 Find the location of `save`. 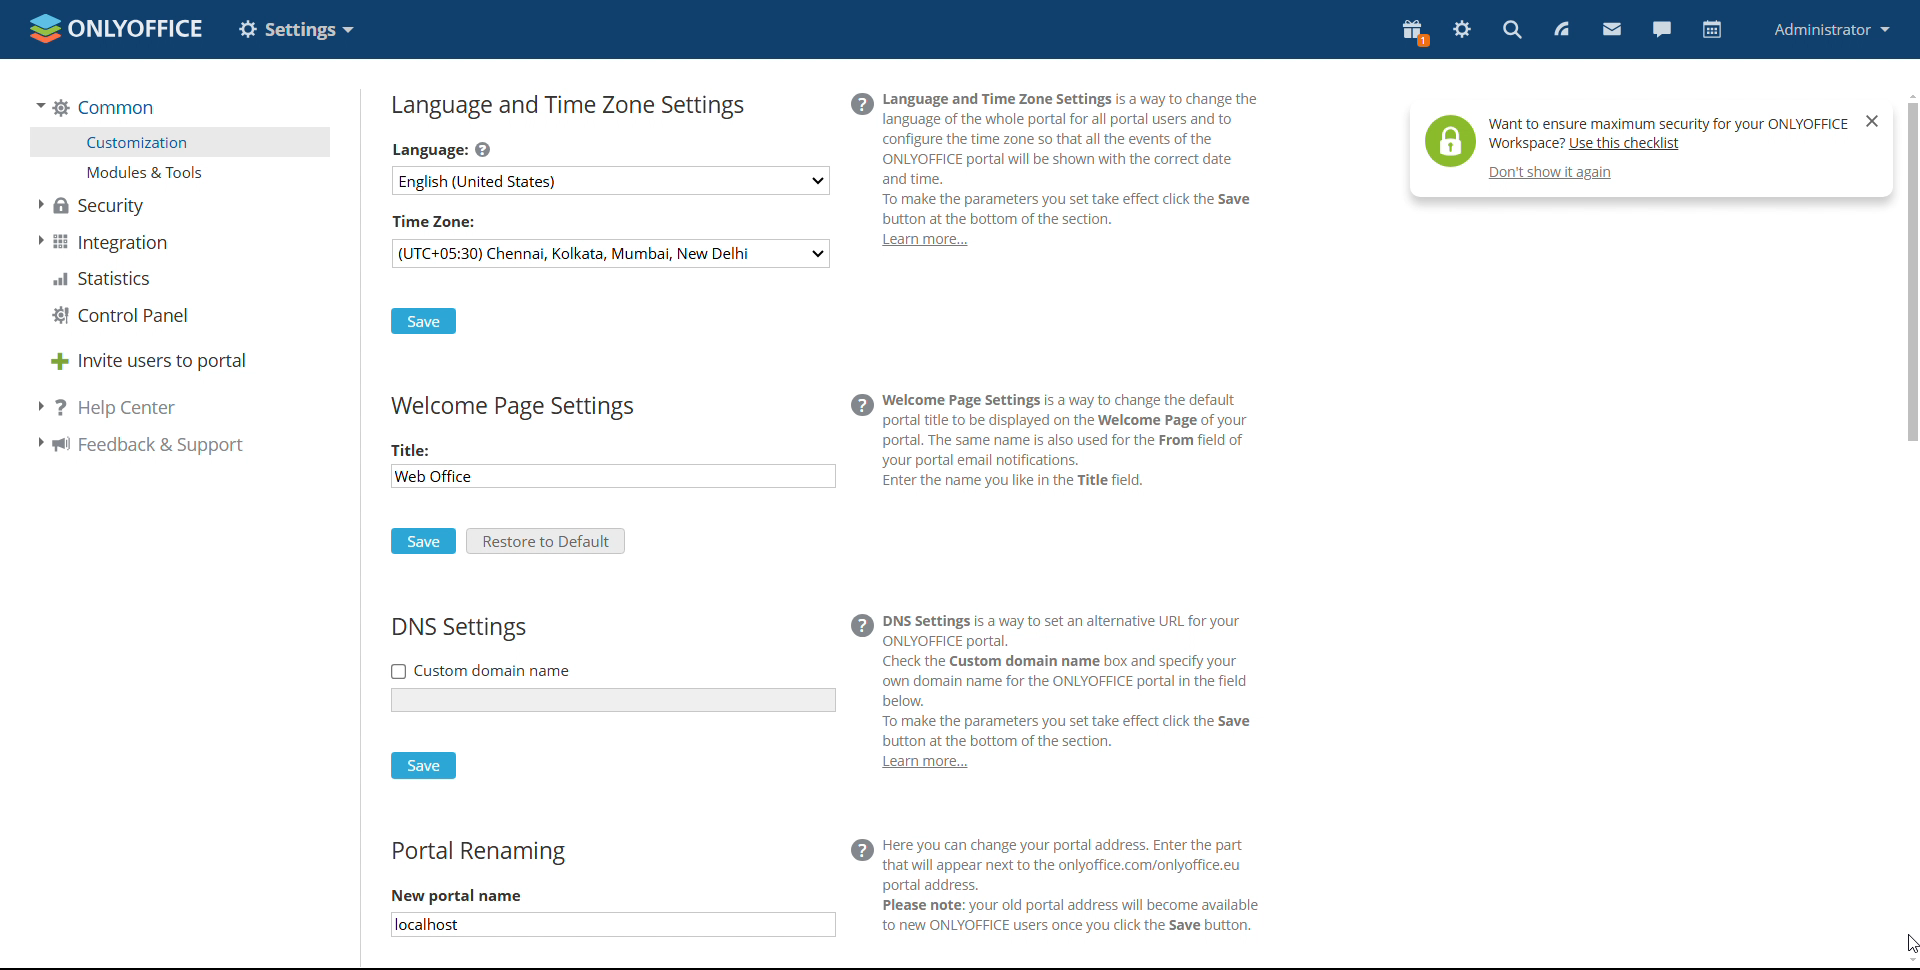

save is located at coordinates (423, 766).